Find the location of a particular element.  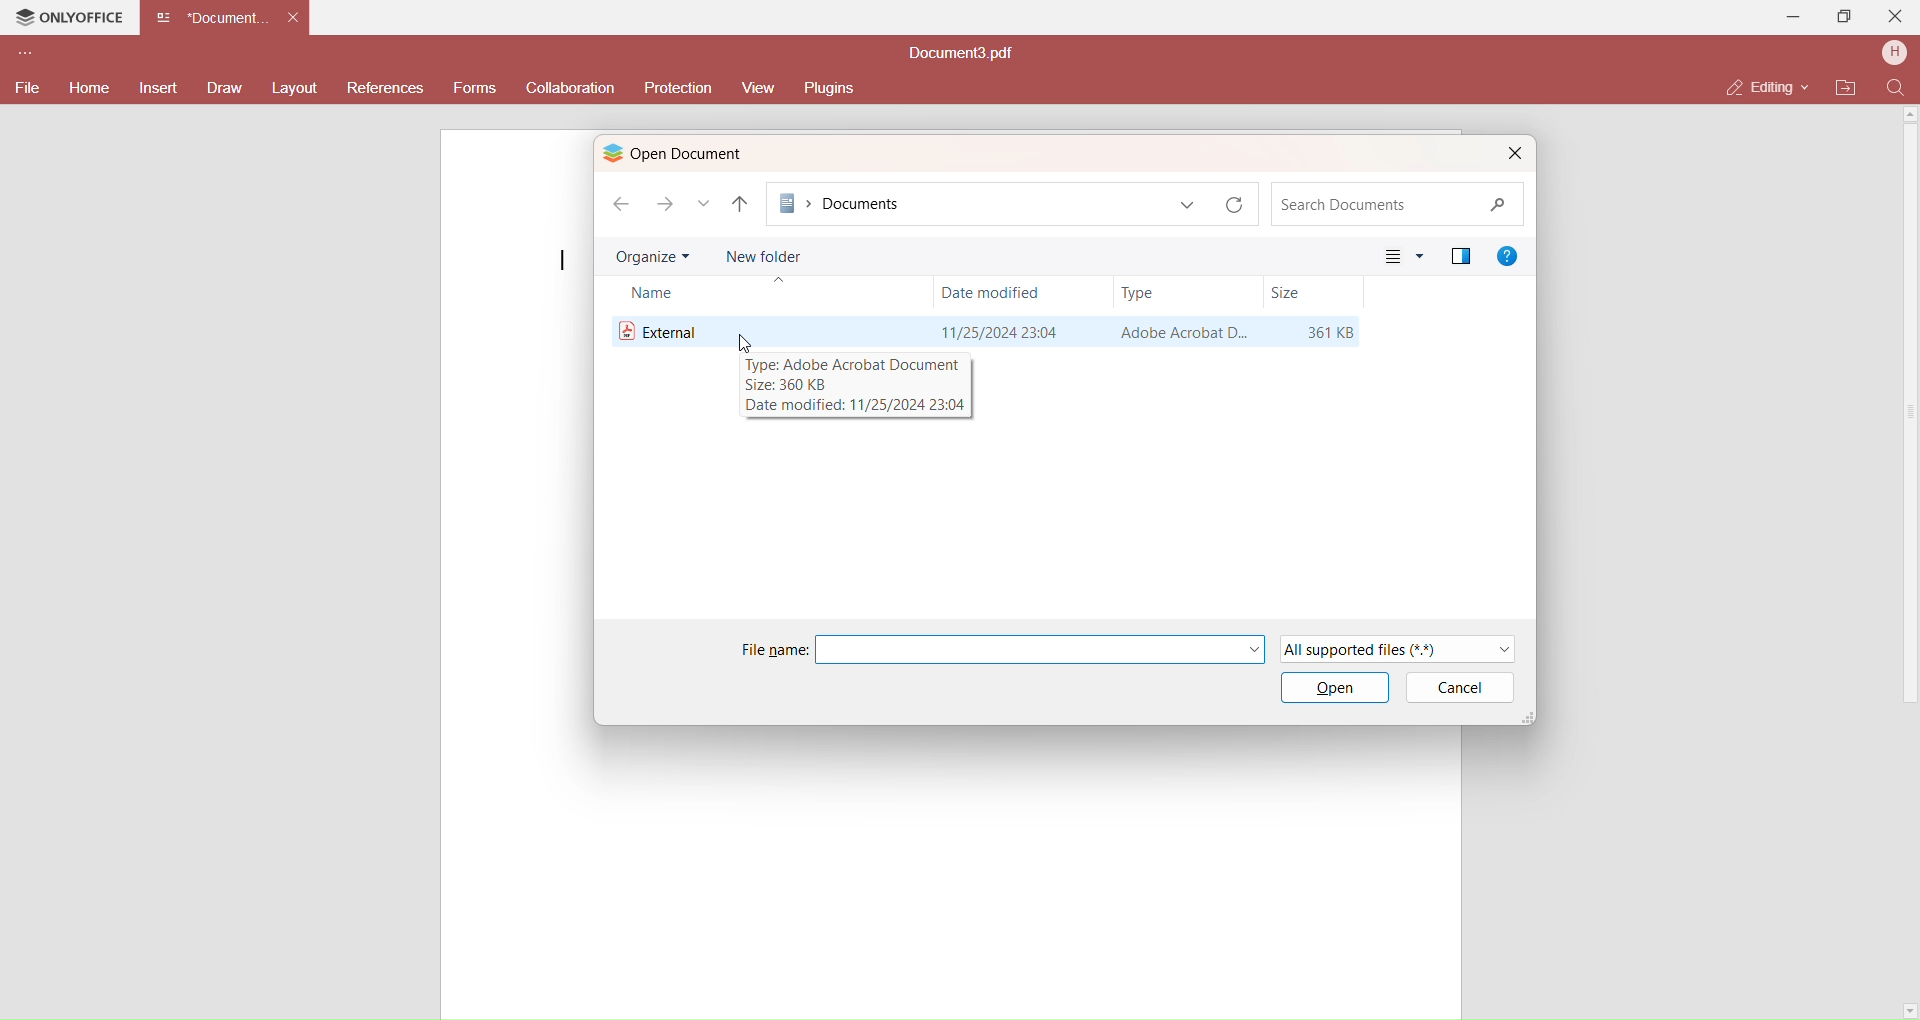

Open is located at coordinates (1334, 691).